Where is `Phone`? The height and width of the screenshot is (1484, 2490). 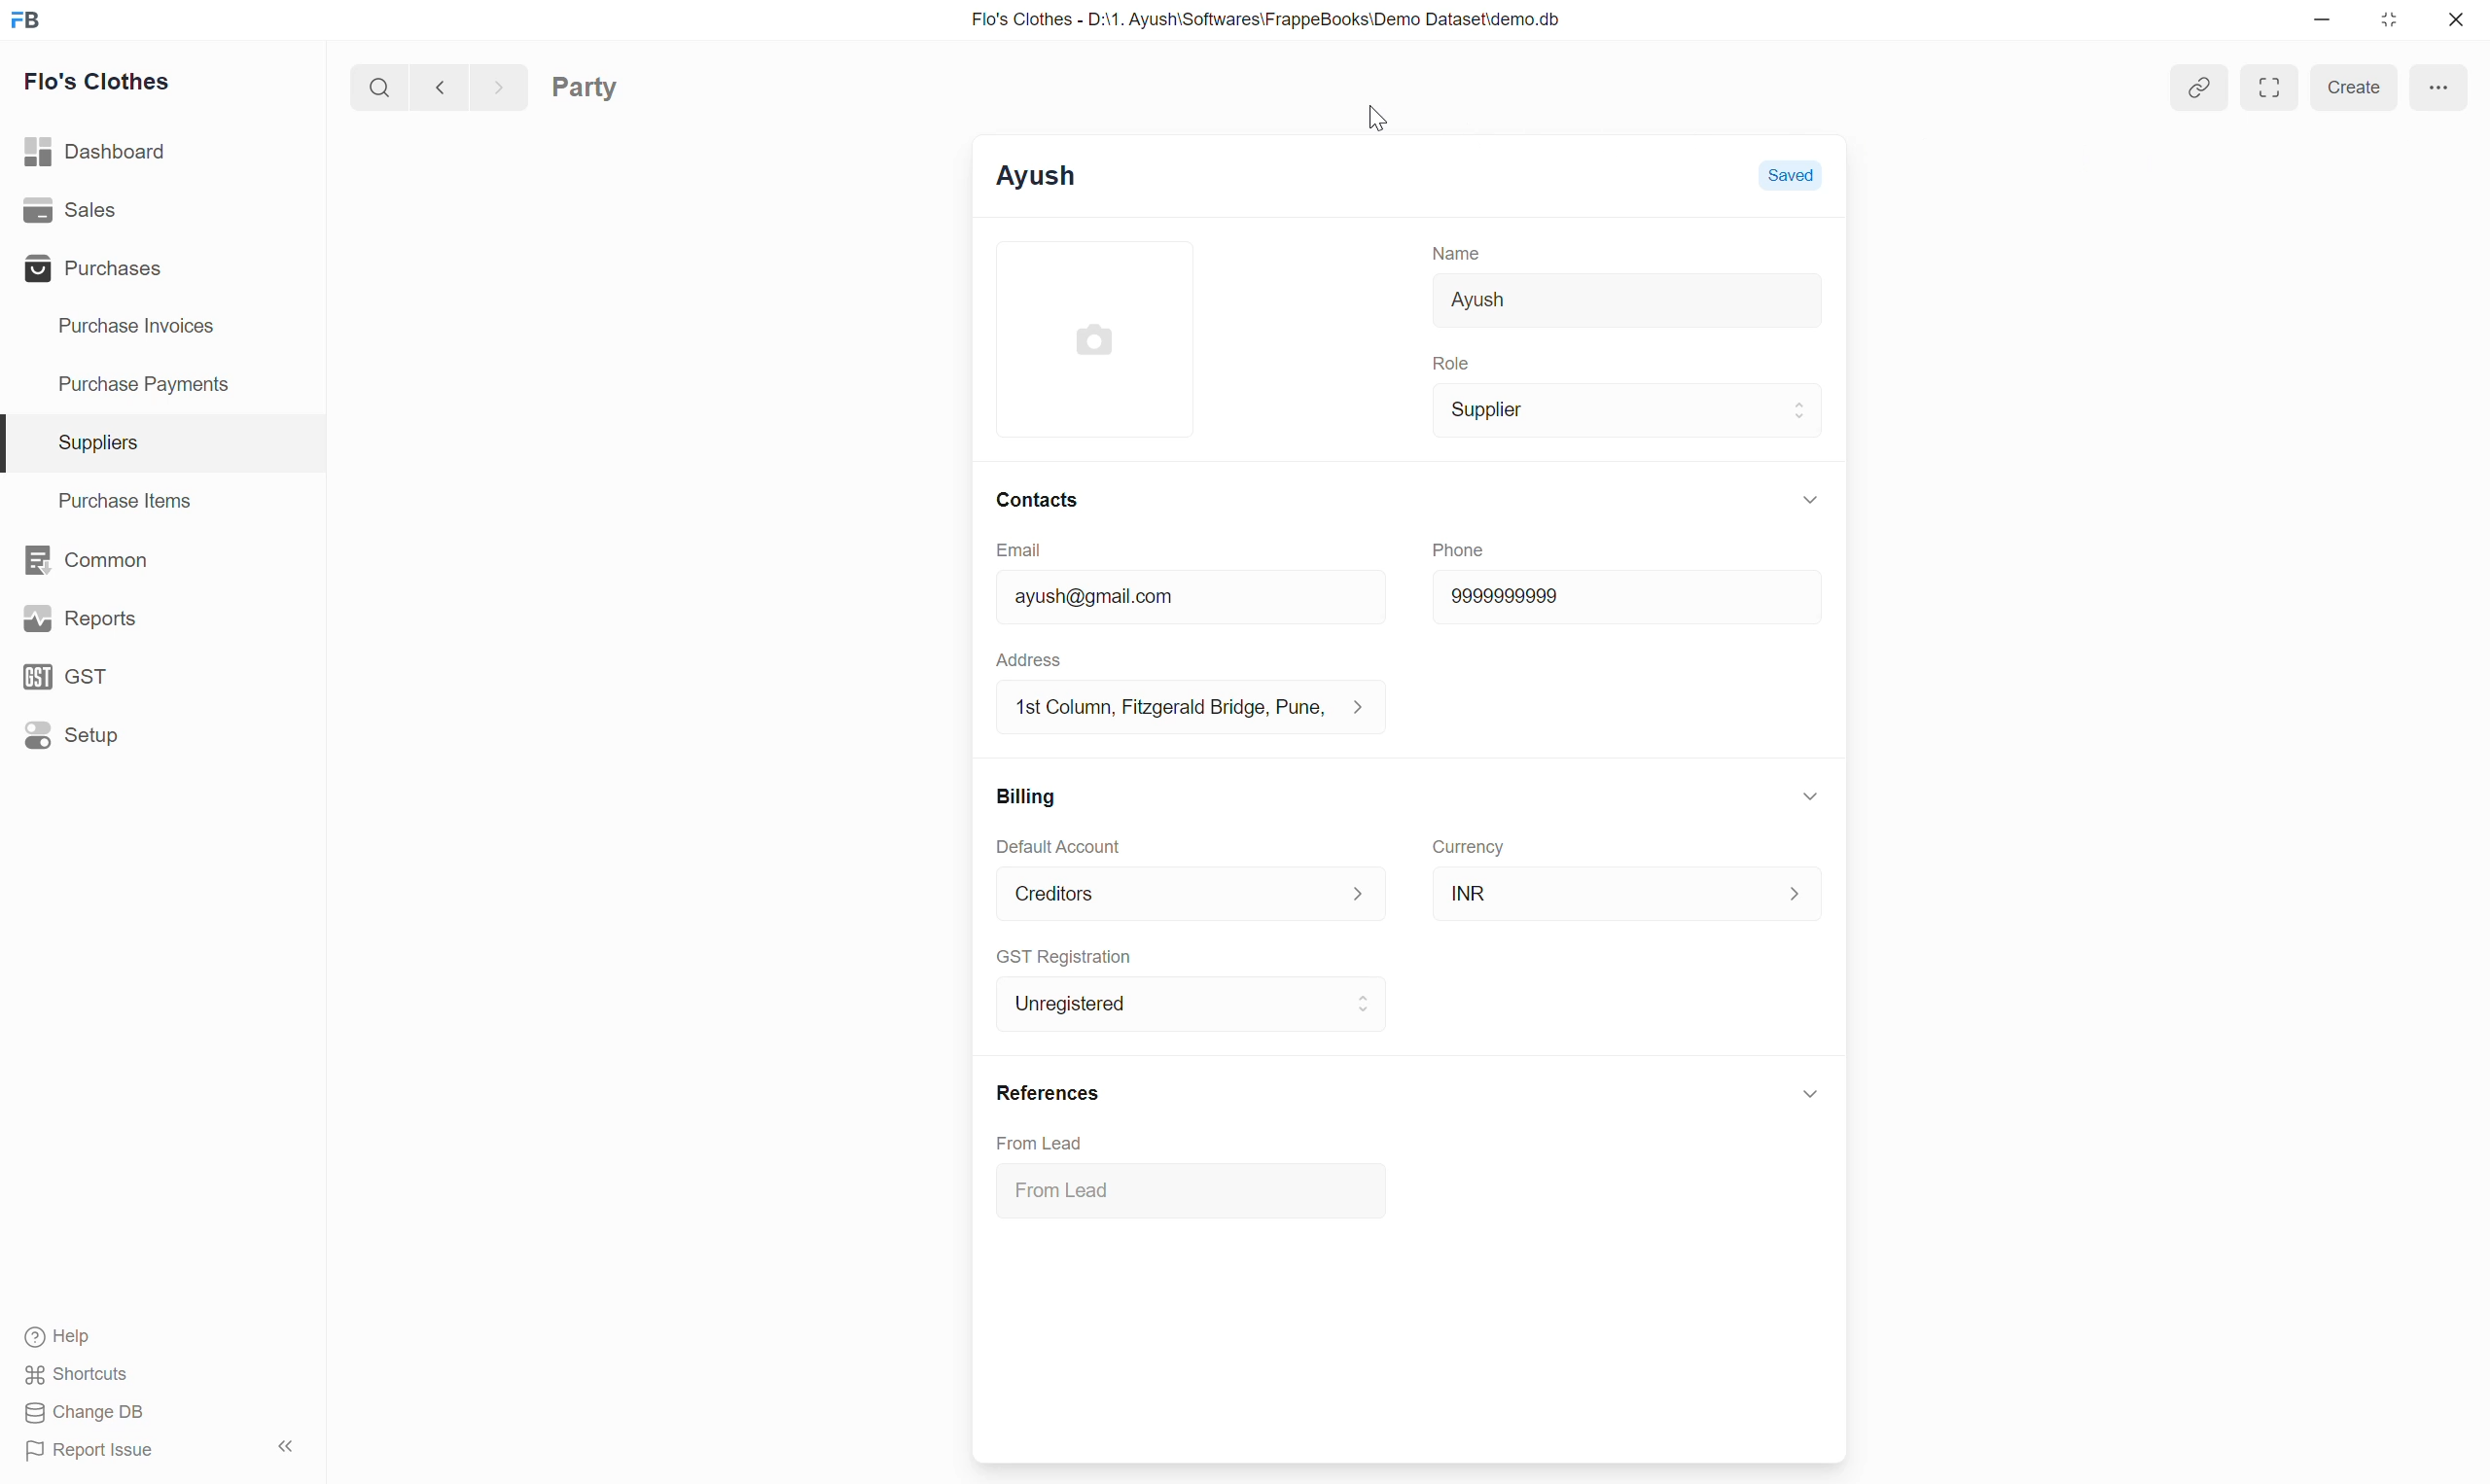
Phone is located at coordinates (1459, 549).